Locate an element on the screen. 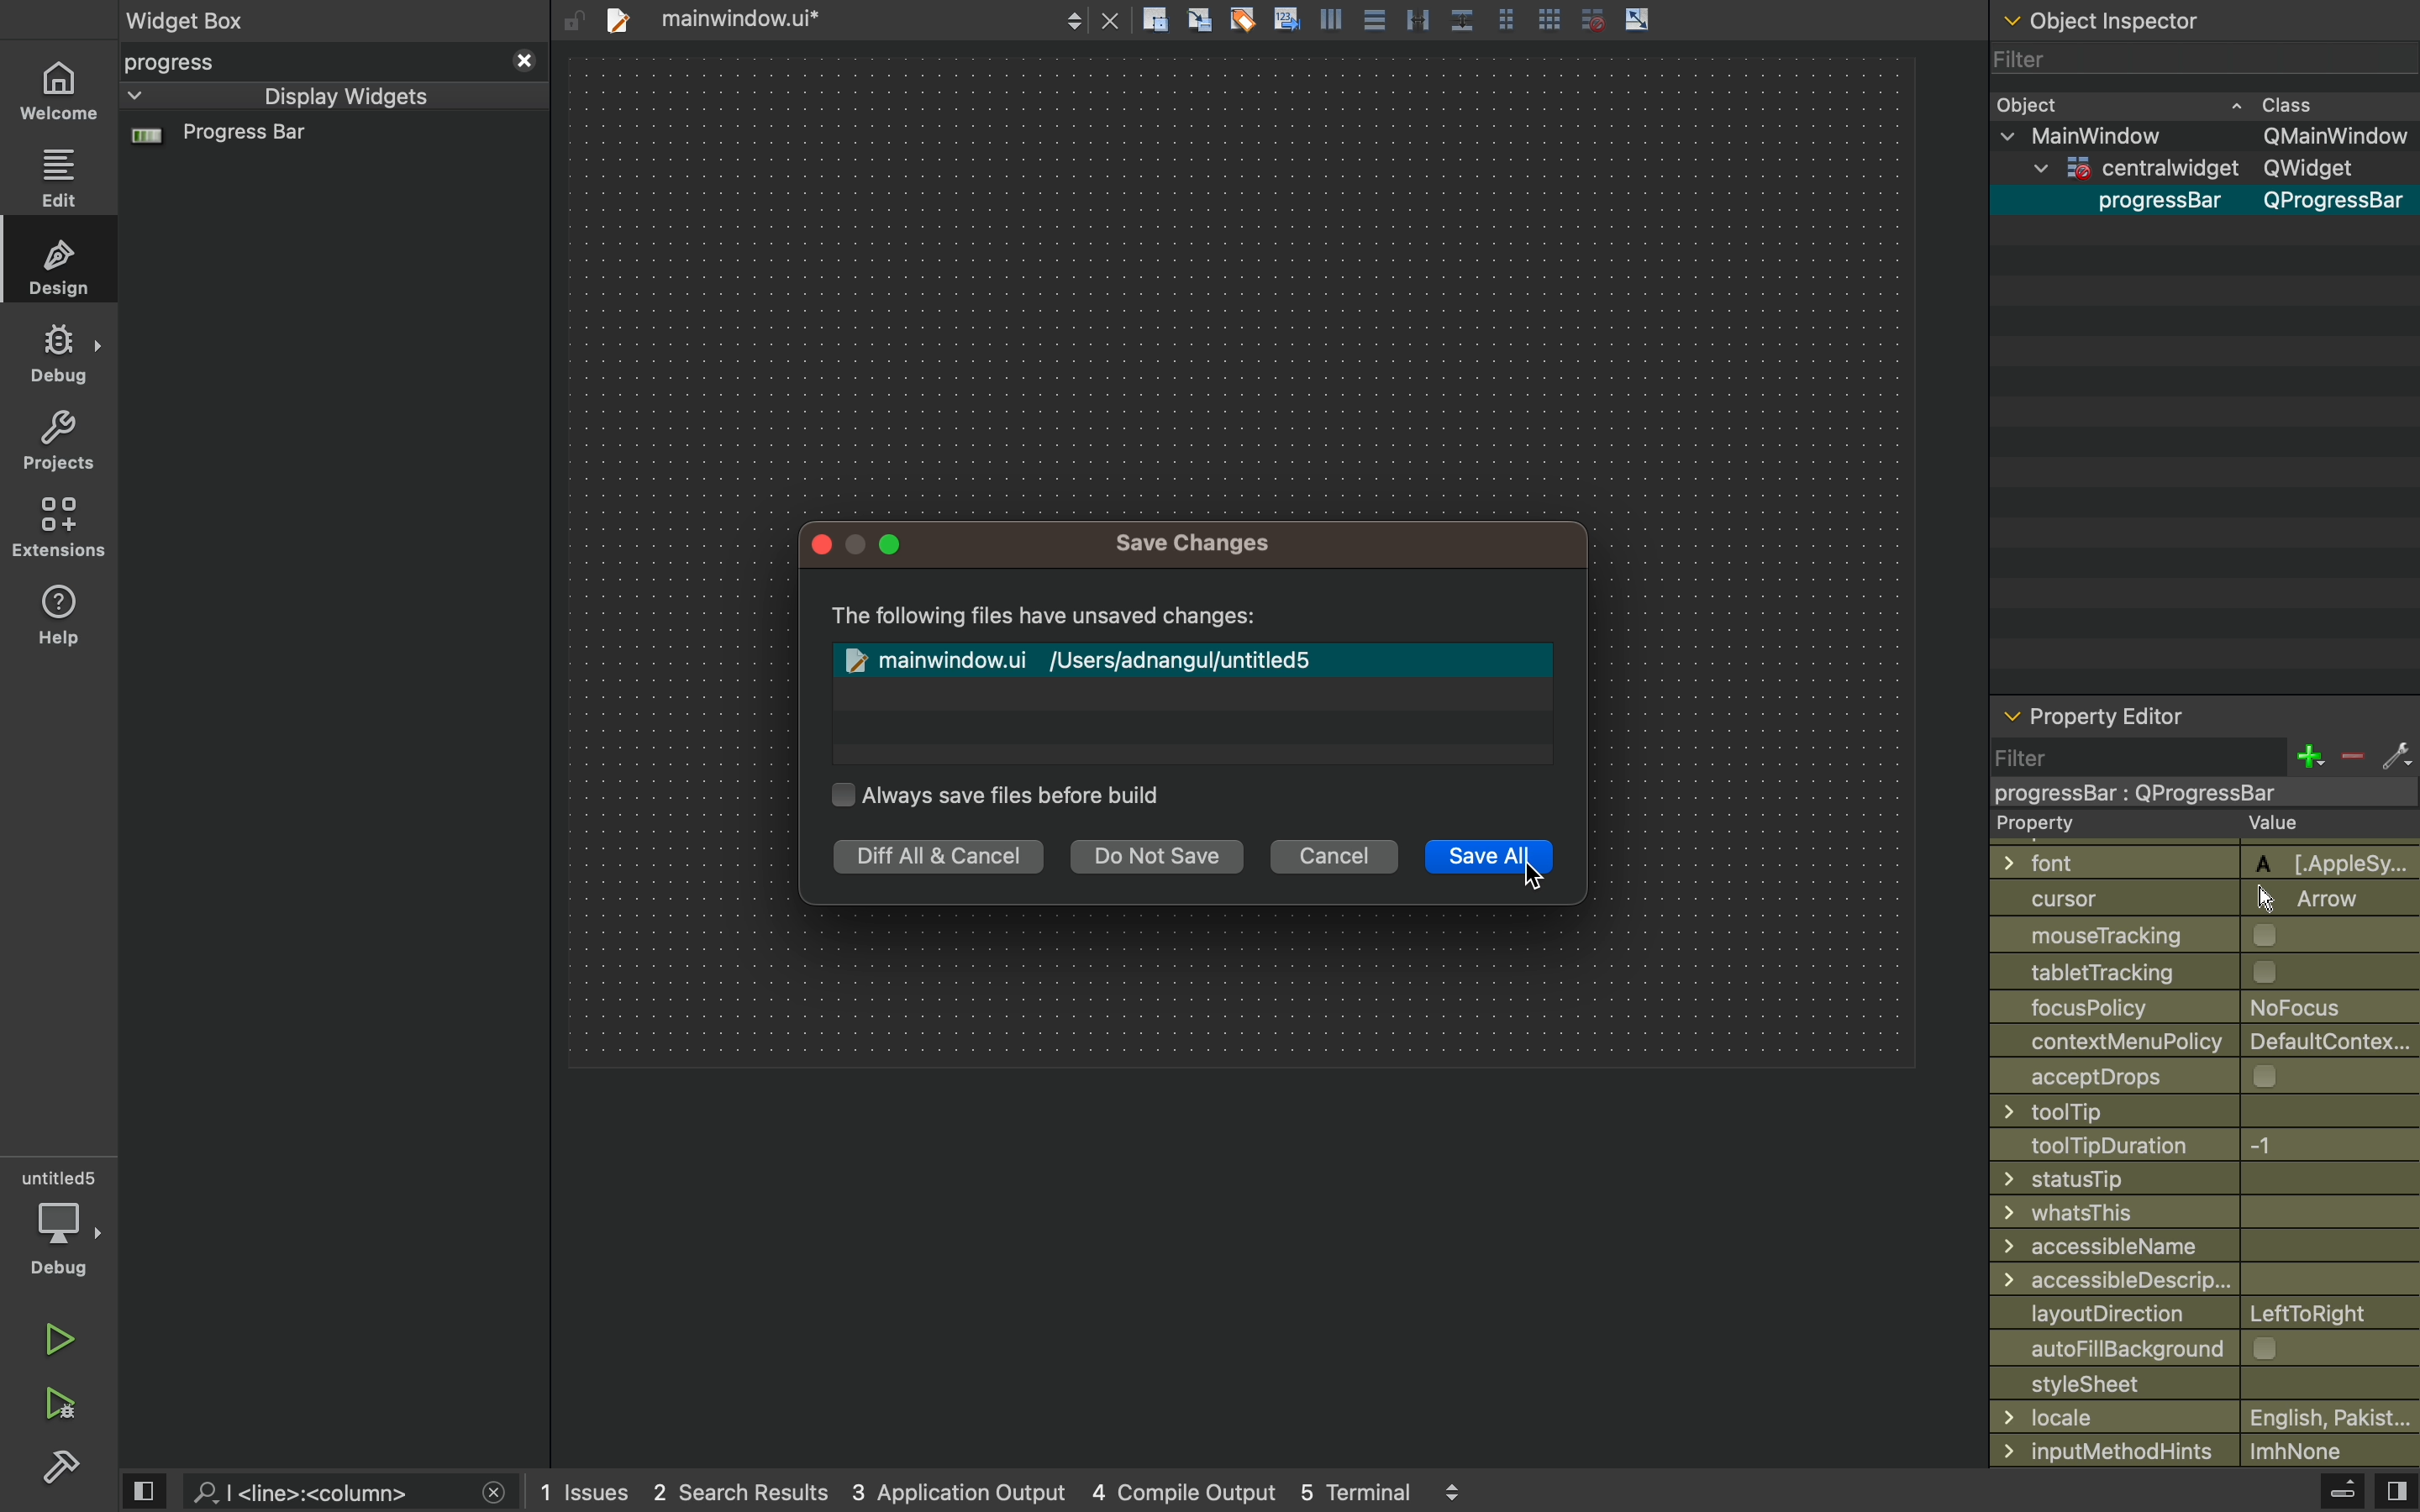 The width and height of the screenshot is (2420, 1512). accessiblename is located at coordinates (2198, 1246).